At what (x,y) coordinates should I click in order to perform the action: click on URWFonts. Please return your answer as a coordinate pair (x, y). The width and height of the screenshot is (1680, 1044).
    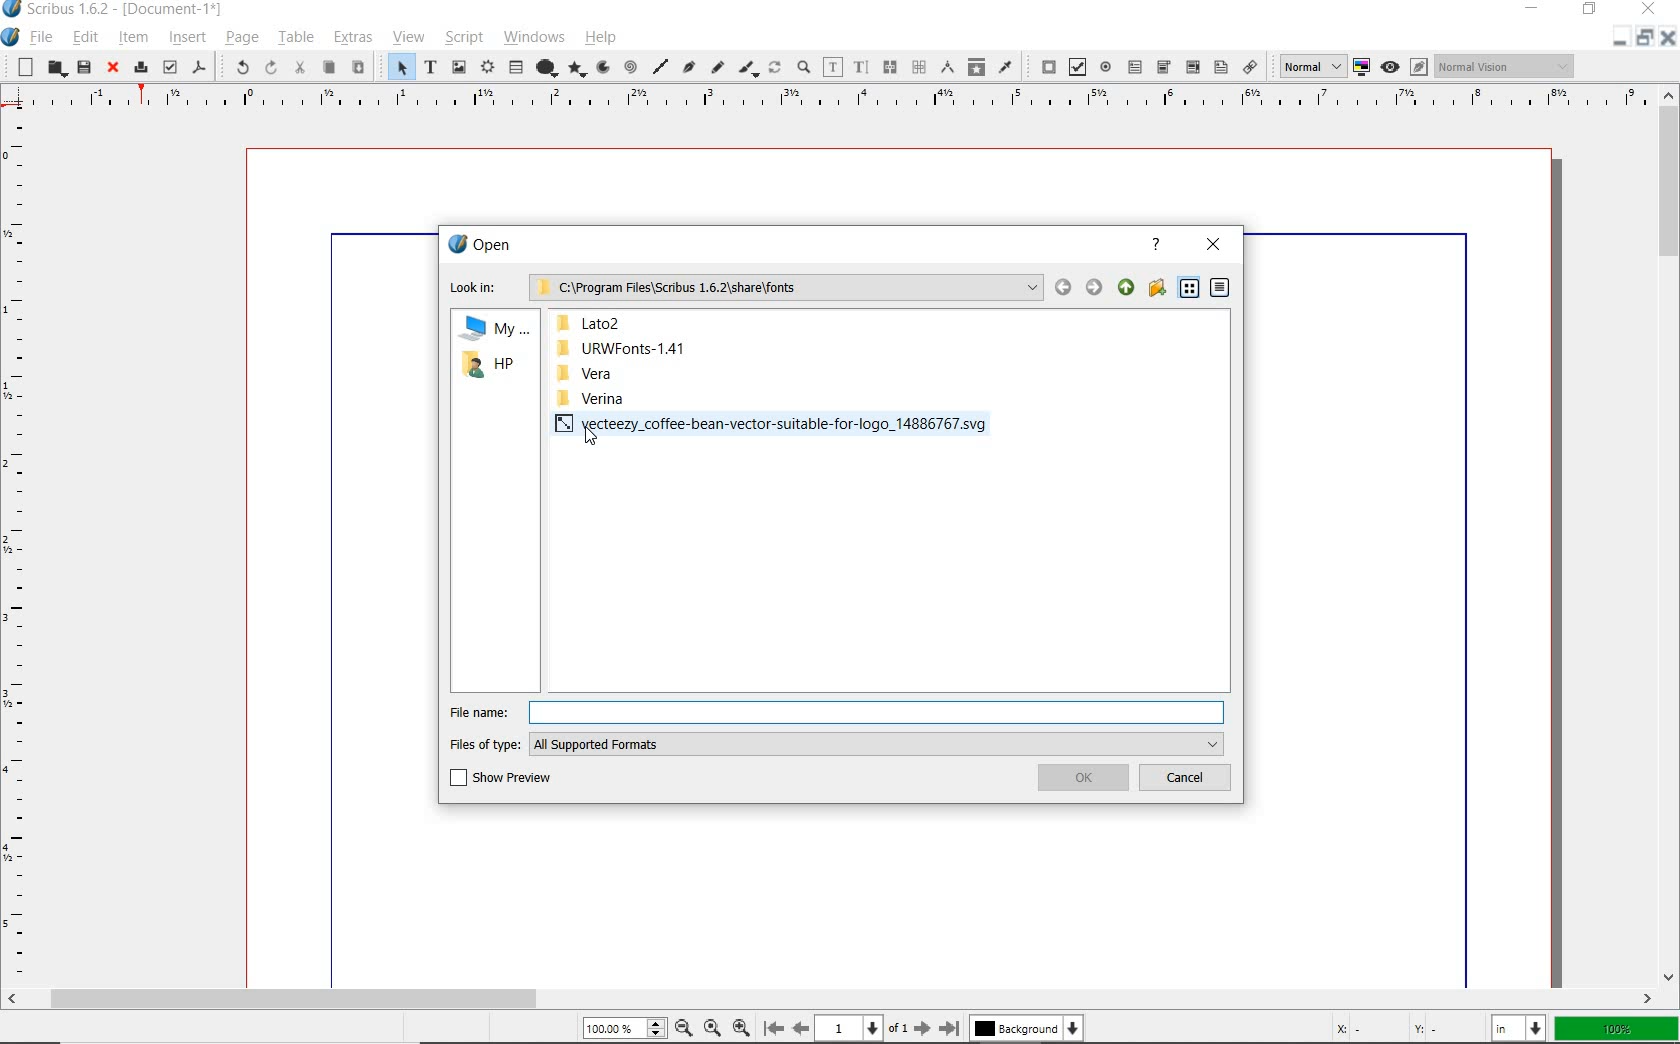
    Looking at the image, I should click on (633, 348).